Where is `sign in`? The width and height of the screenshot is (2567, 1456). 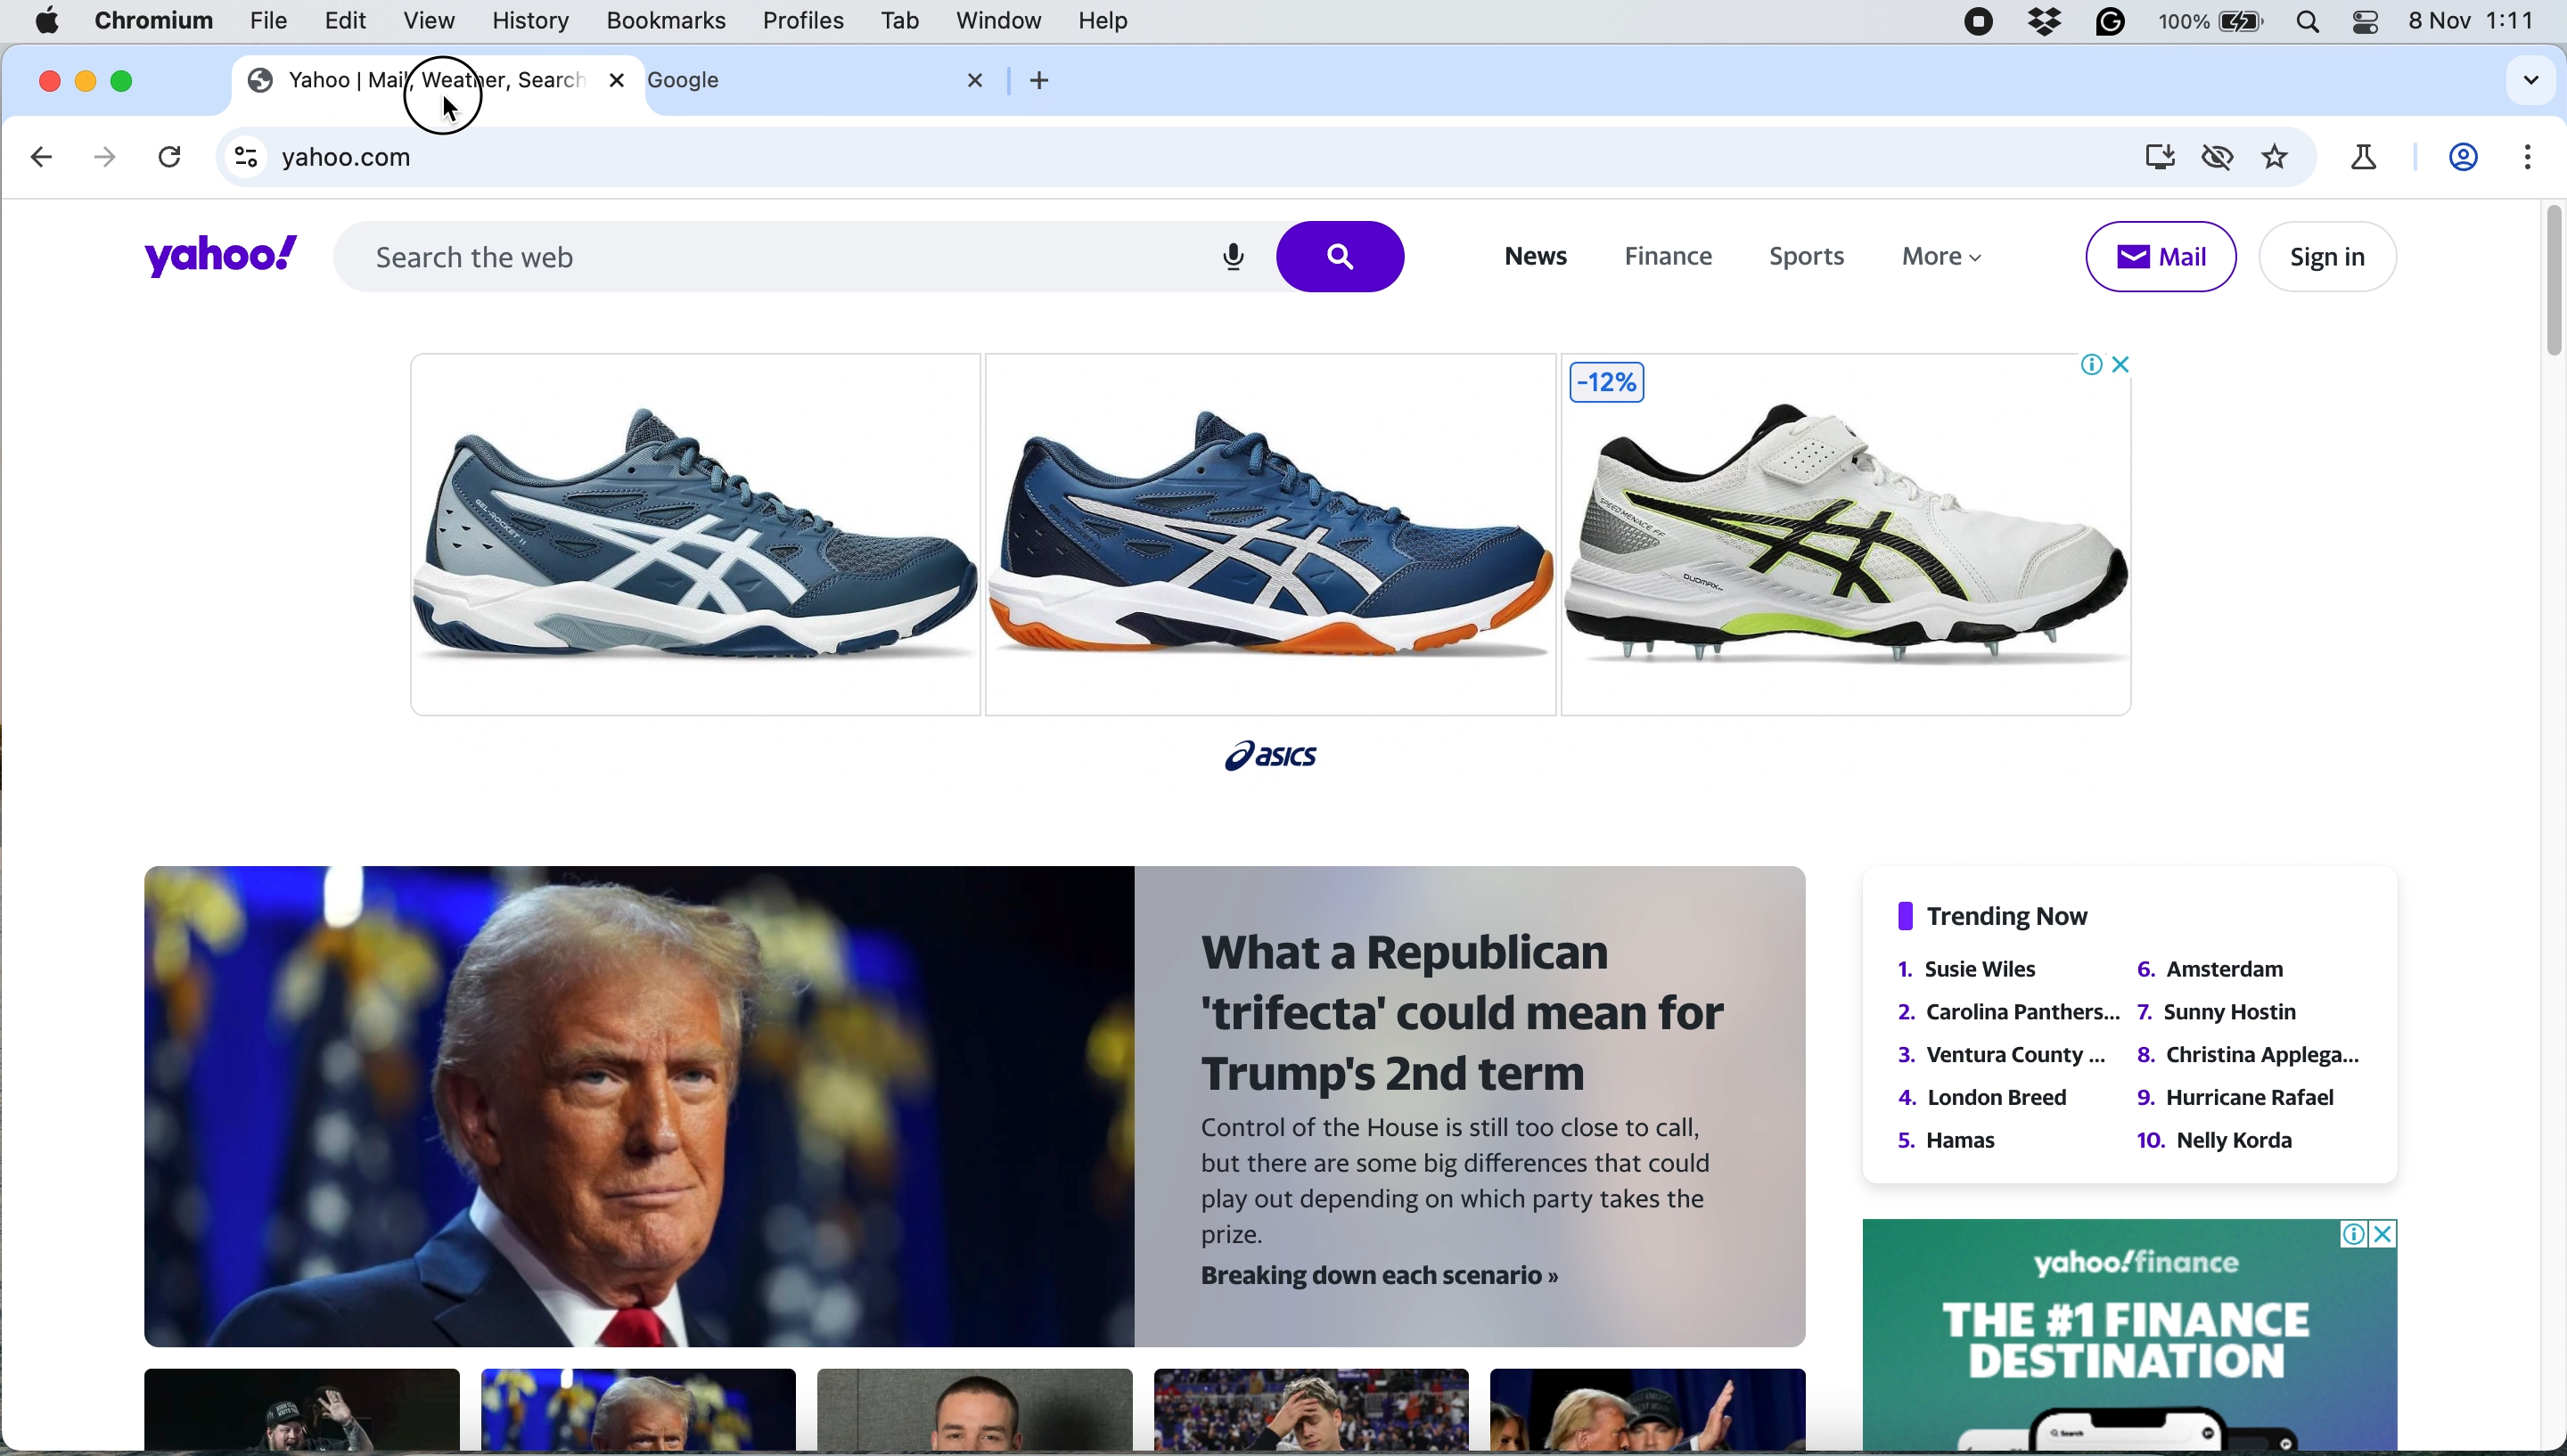
sign in is located at coordinates (2324, 257).